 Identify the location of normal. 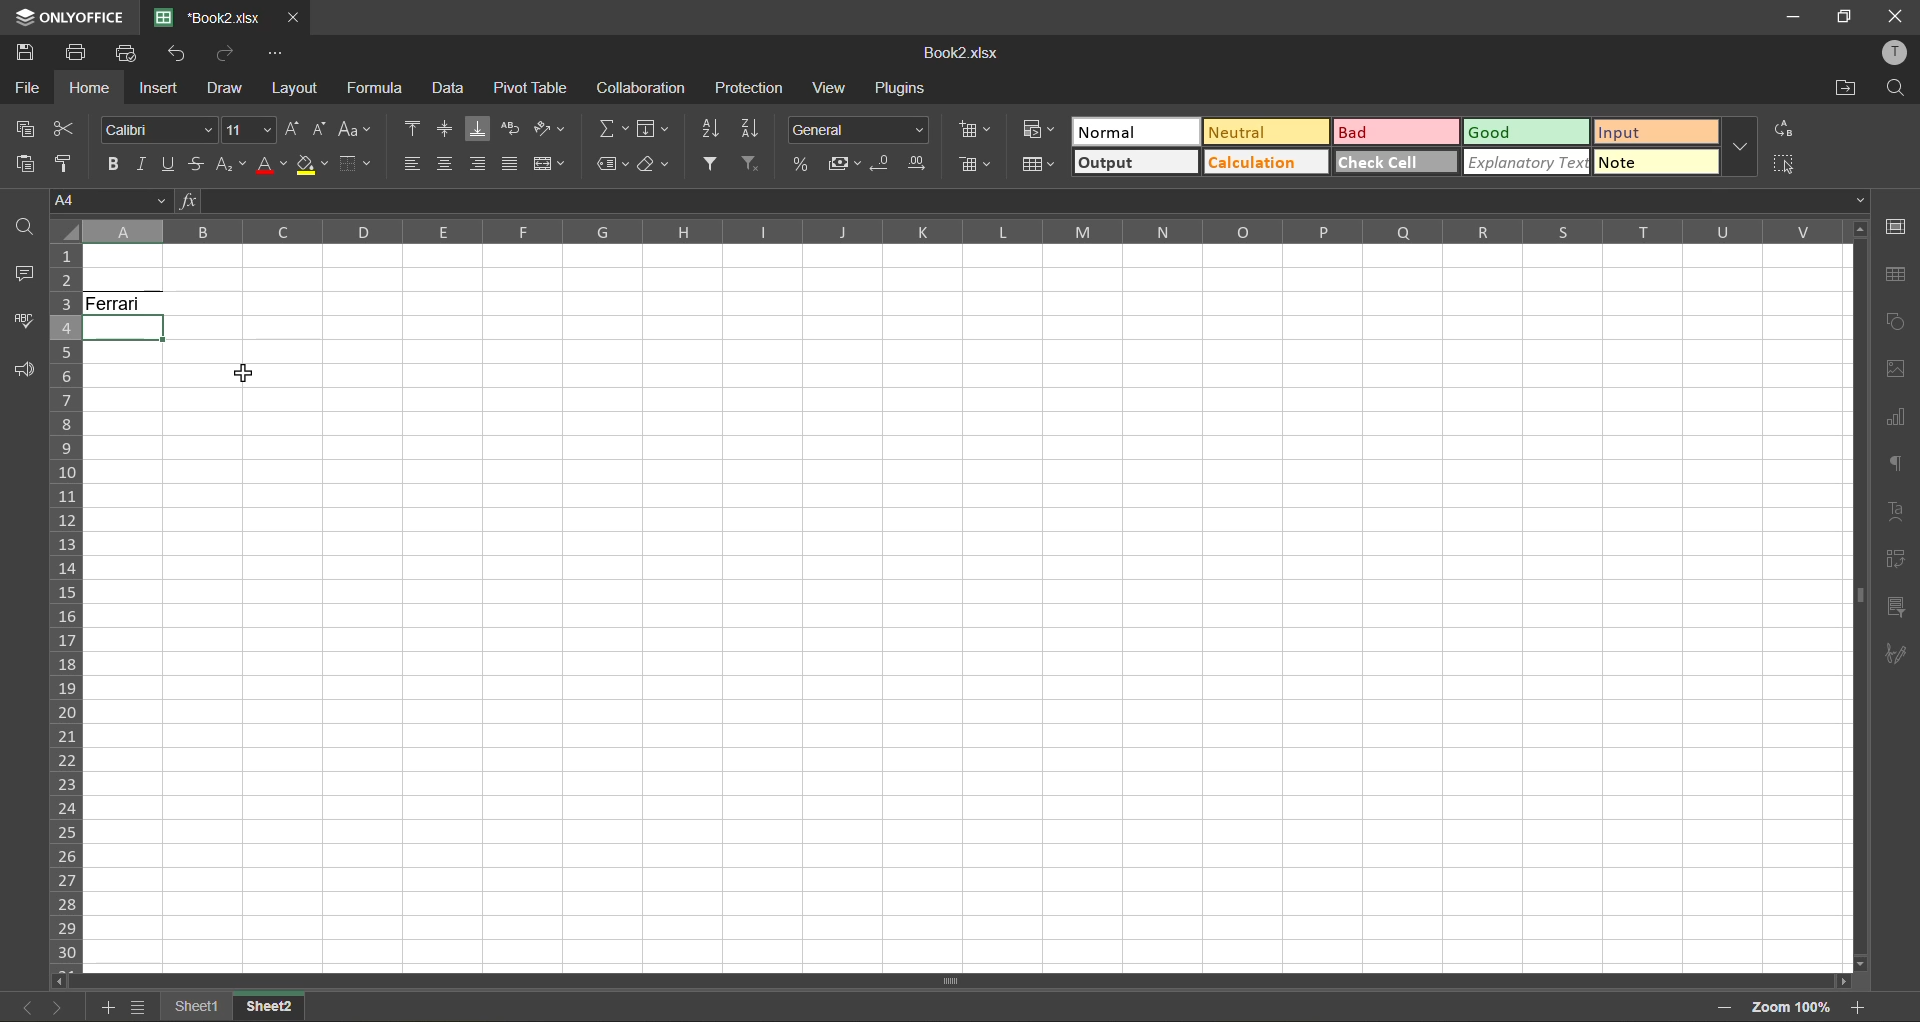
(1134, 131).